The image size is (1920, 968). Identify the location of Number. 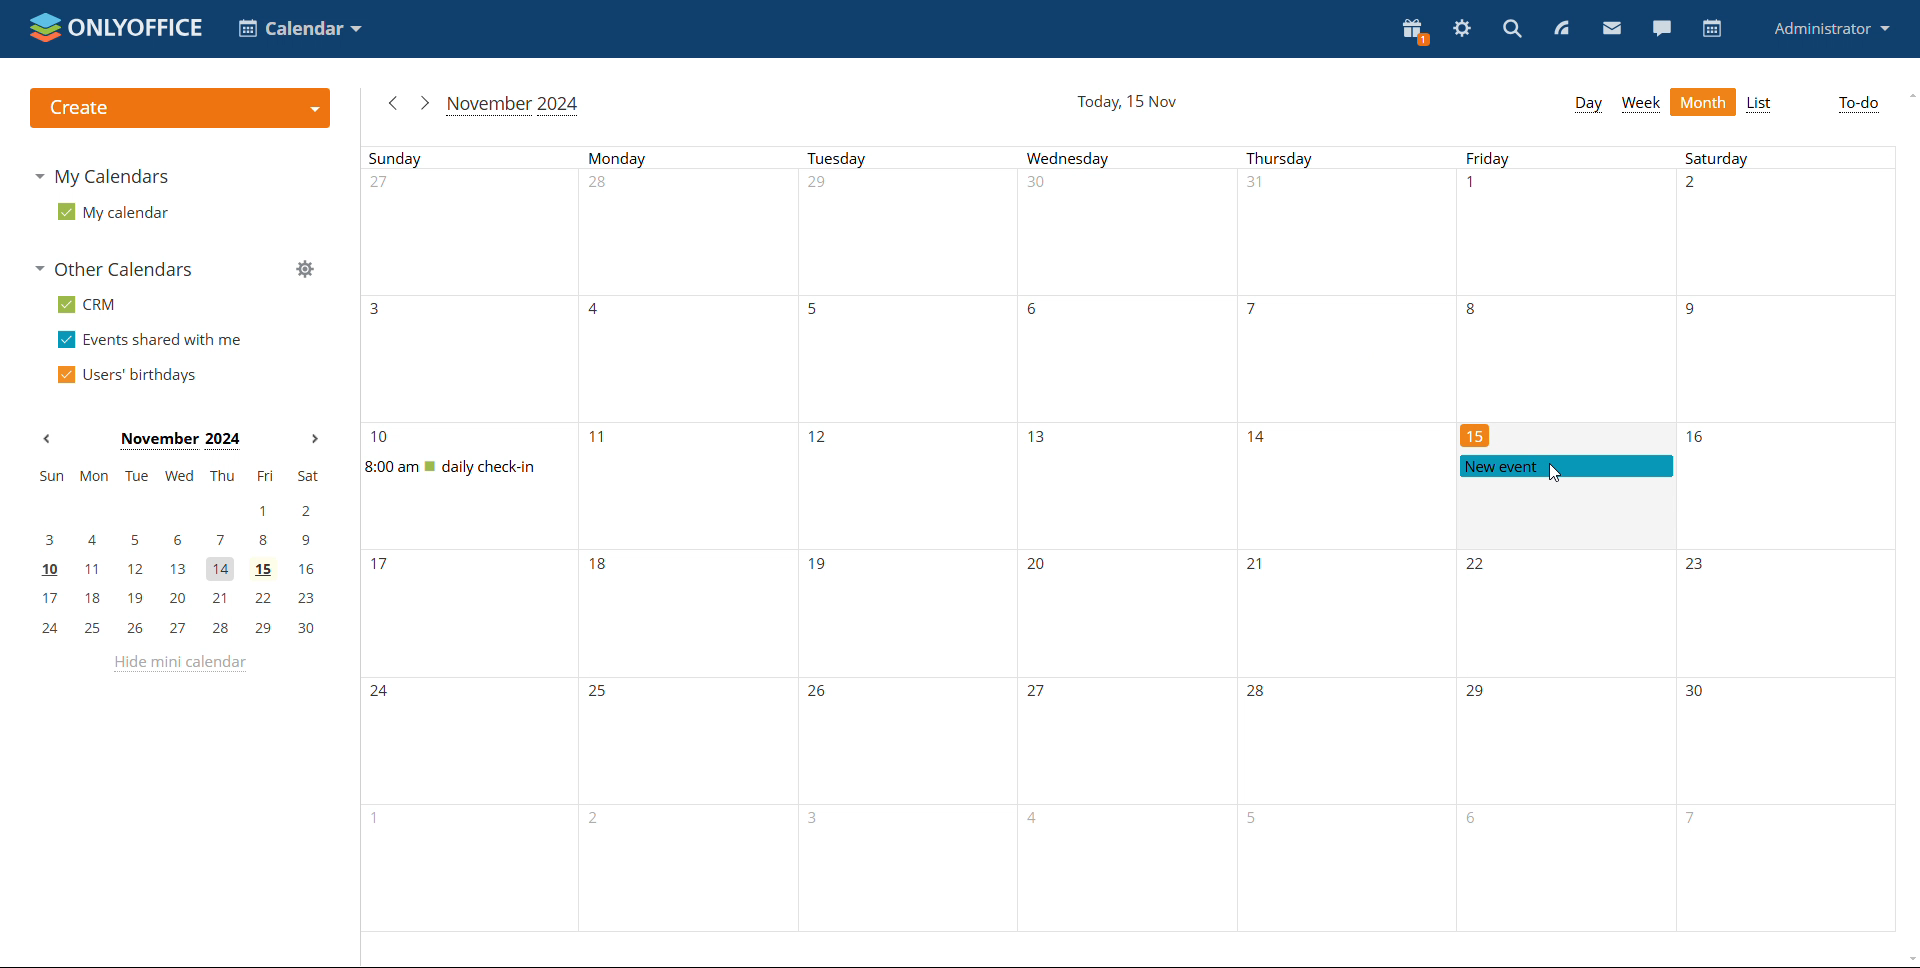
(382, 311).